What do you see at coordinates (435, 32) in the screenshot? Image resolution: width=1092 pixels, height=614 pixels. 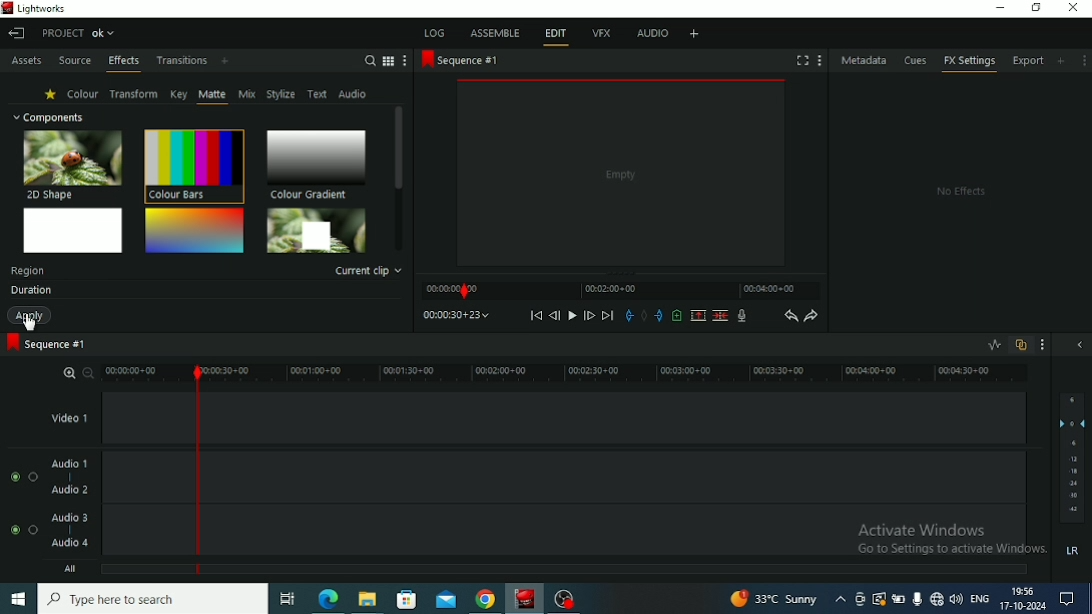 I see `Log` at bounding box center [435, 32].